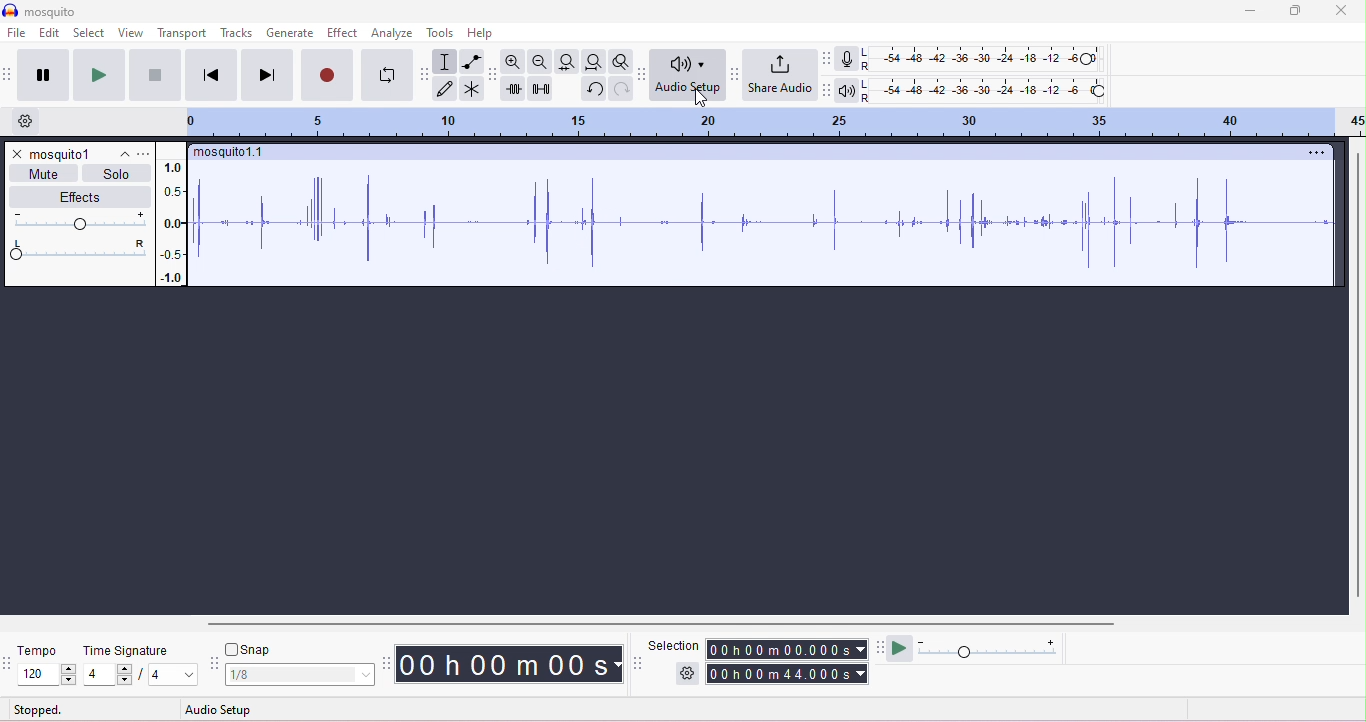 The height and width of the screenshot is (722, 1366). Describe the element at coordinates (77, 220) in the screenshot. I see `volume` at that location.